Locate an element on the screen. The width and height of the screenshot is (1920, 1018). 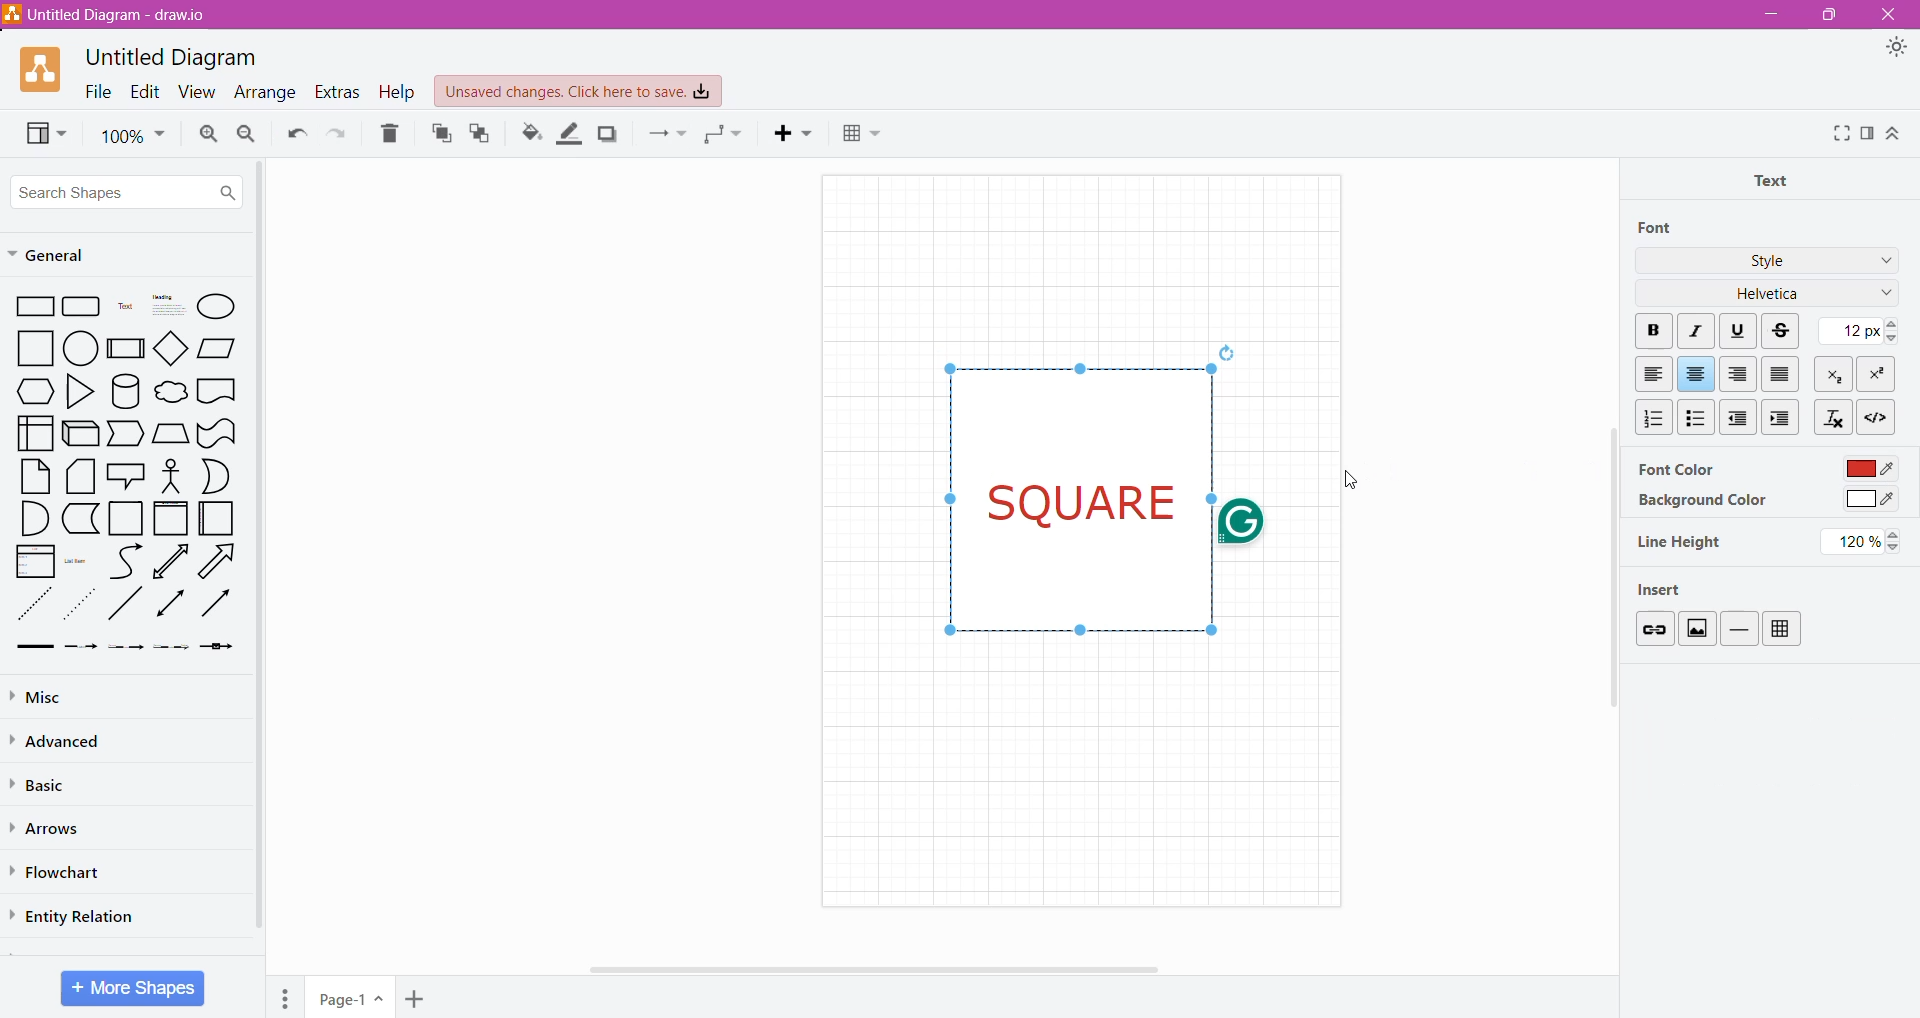
 User Interface is located at coordinates (34, 432).